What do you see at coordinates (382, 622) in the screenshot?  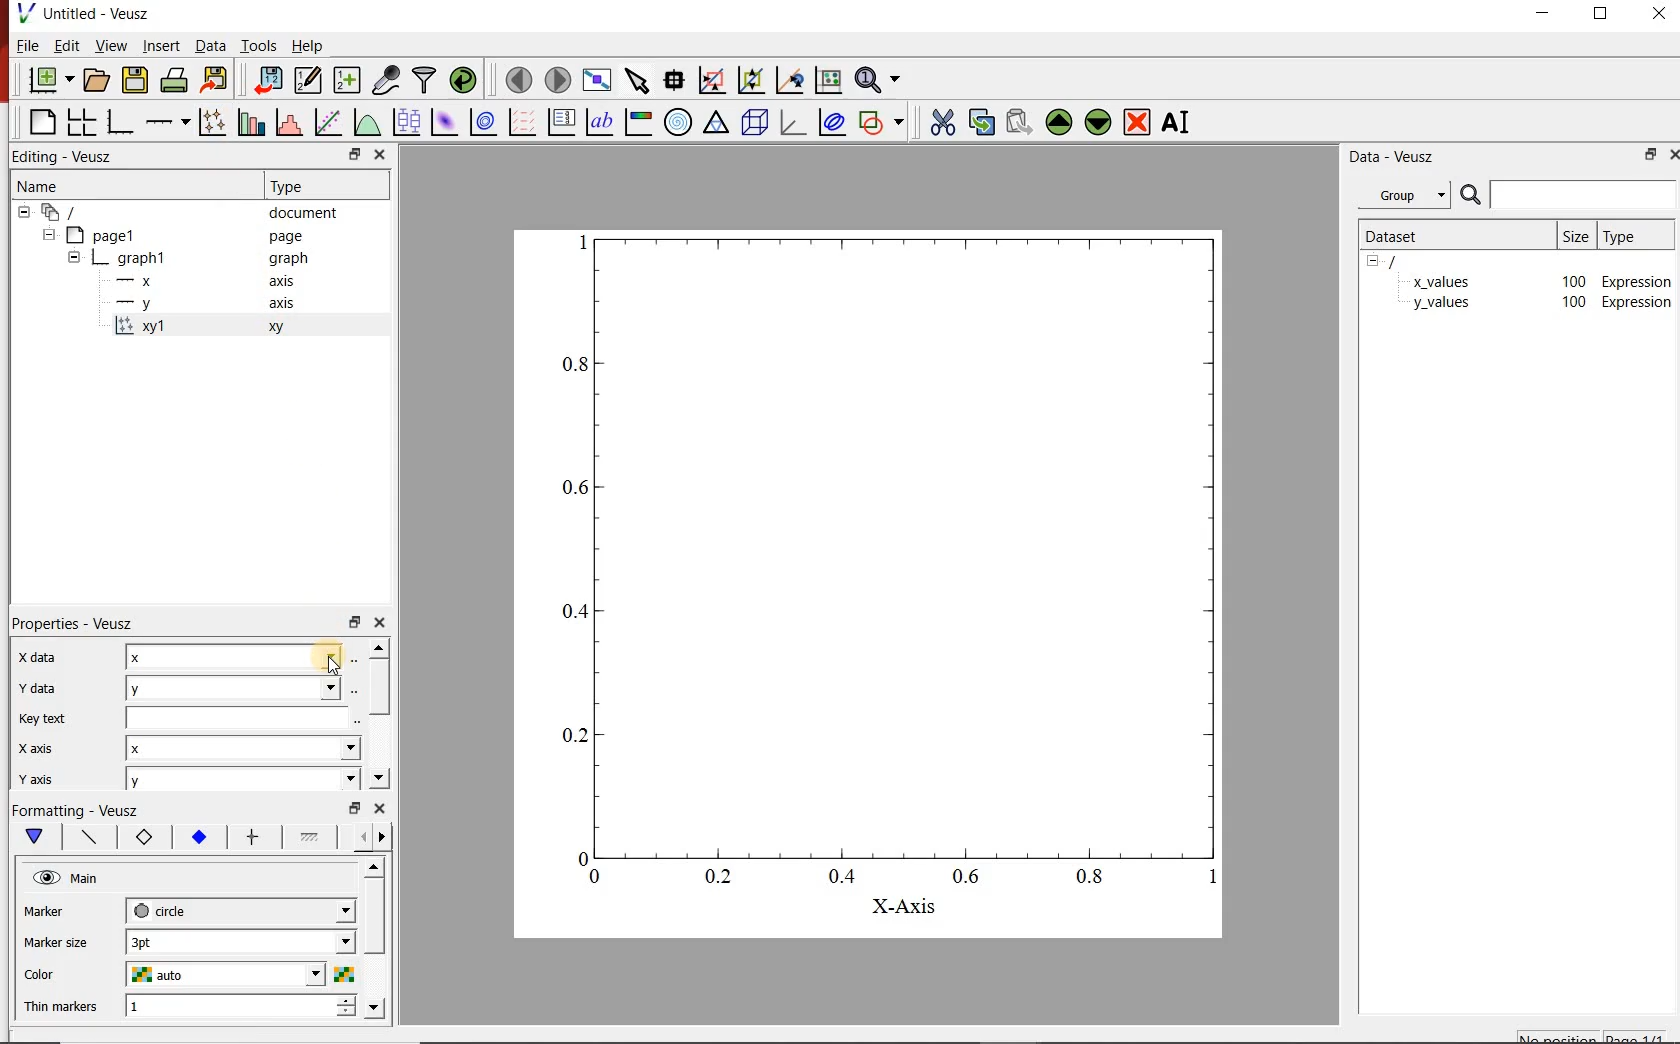 I see `close` at bounding box center [382, 622].